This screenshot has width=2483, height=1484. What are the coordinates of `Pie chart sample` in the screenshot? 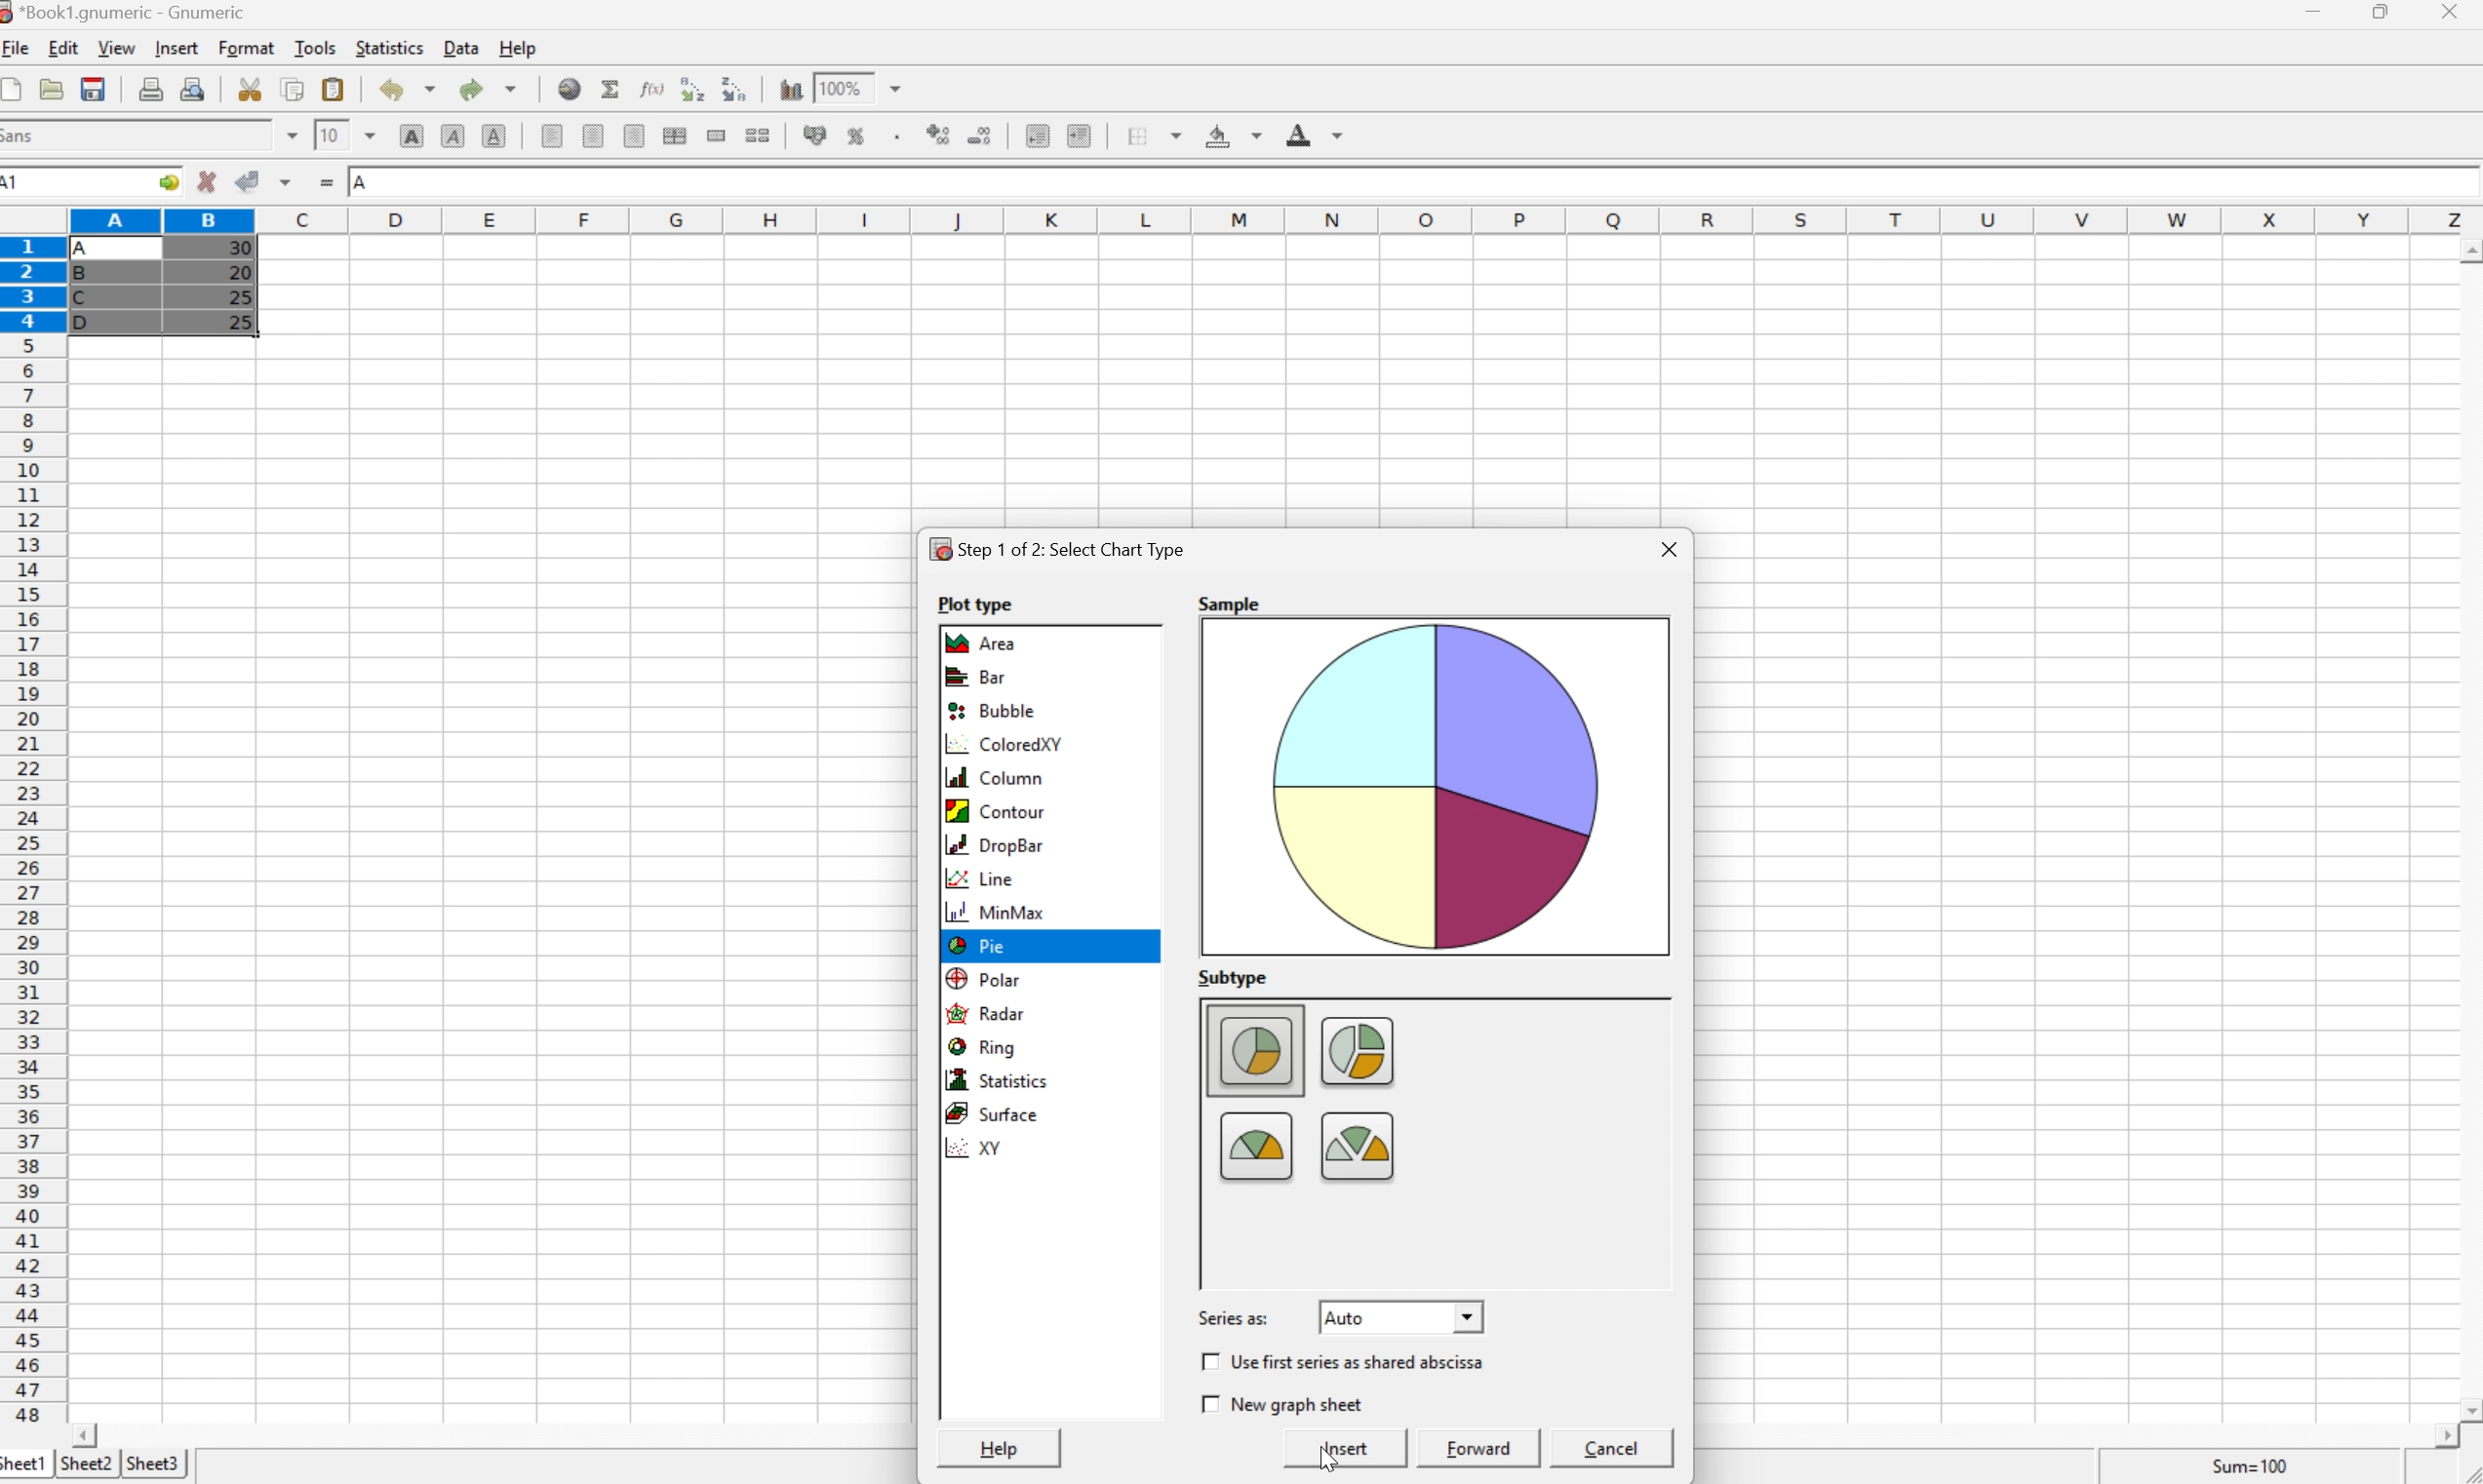 It's located at (1434, 784).